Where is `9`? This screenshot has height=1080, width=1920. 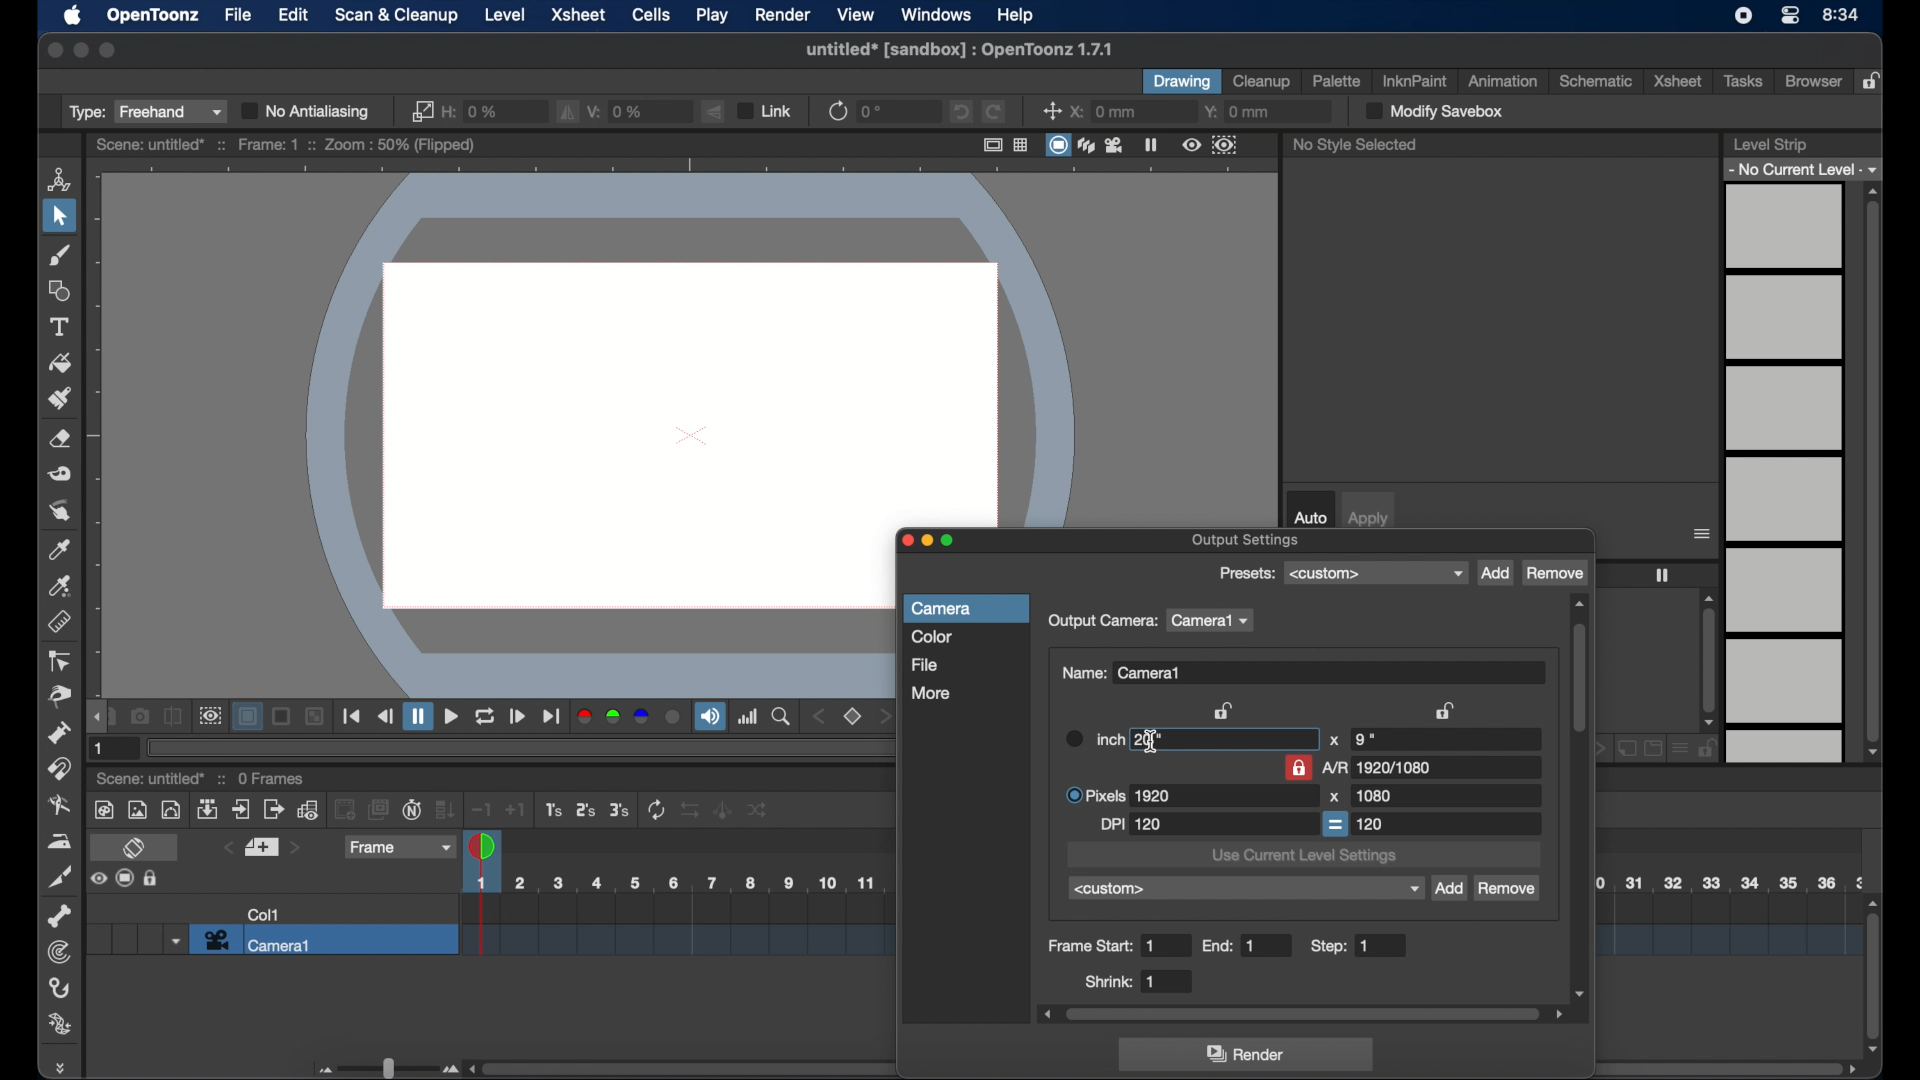 9 is located at coordinates (1363, 739).